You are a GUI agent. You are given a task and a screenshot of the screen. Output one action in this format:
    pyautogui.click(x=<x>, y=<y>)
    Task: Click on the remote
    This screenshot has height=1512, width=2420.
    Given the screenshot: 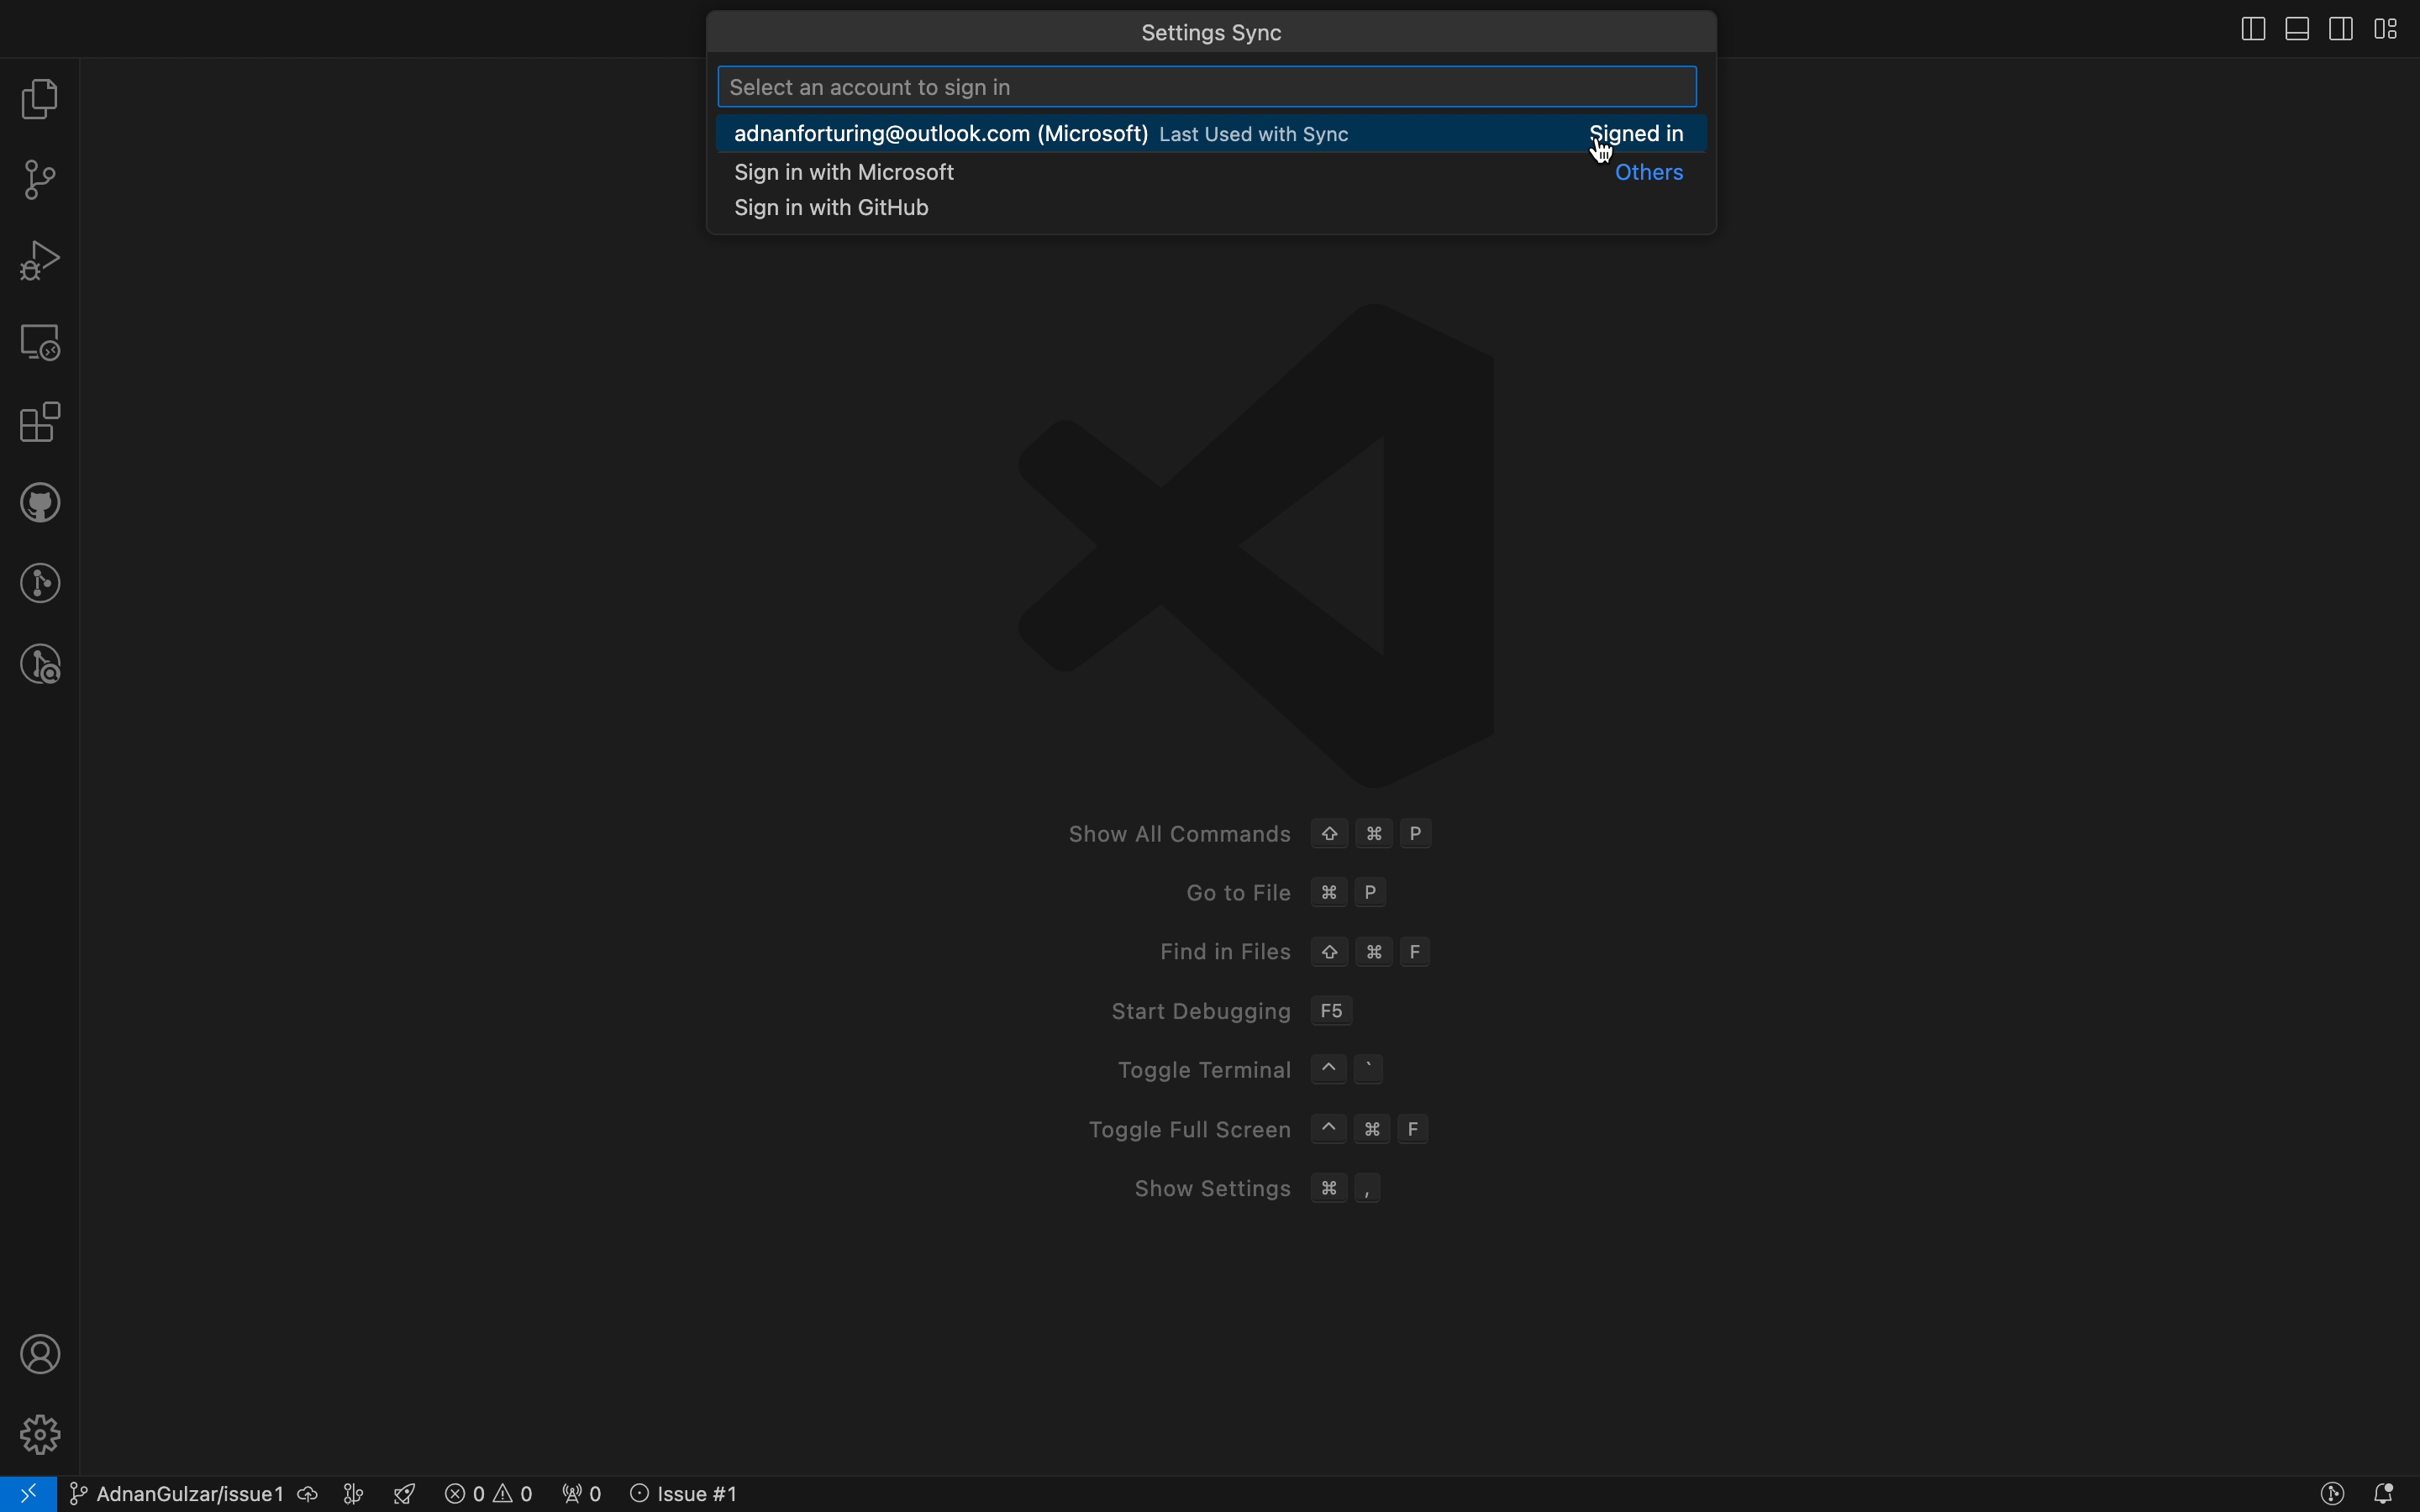 What is the action you would take?
    pyautogui.click(x=41, y=341)
    